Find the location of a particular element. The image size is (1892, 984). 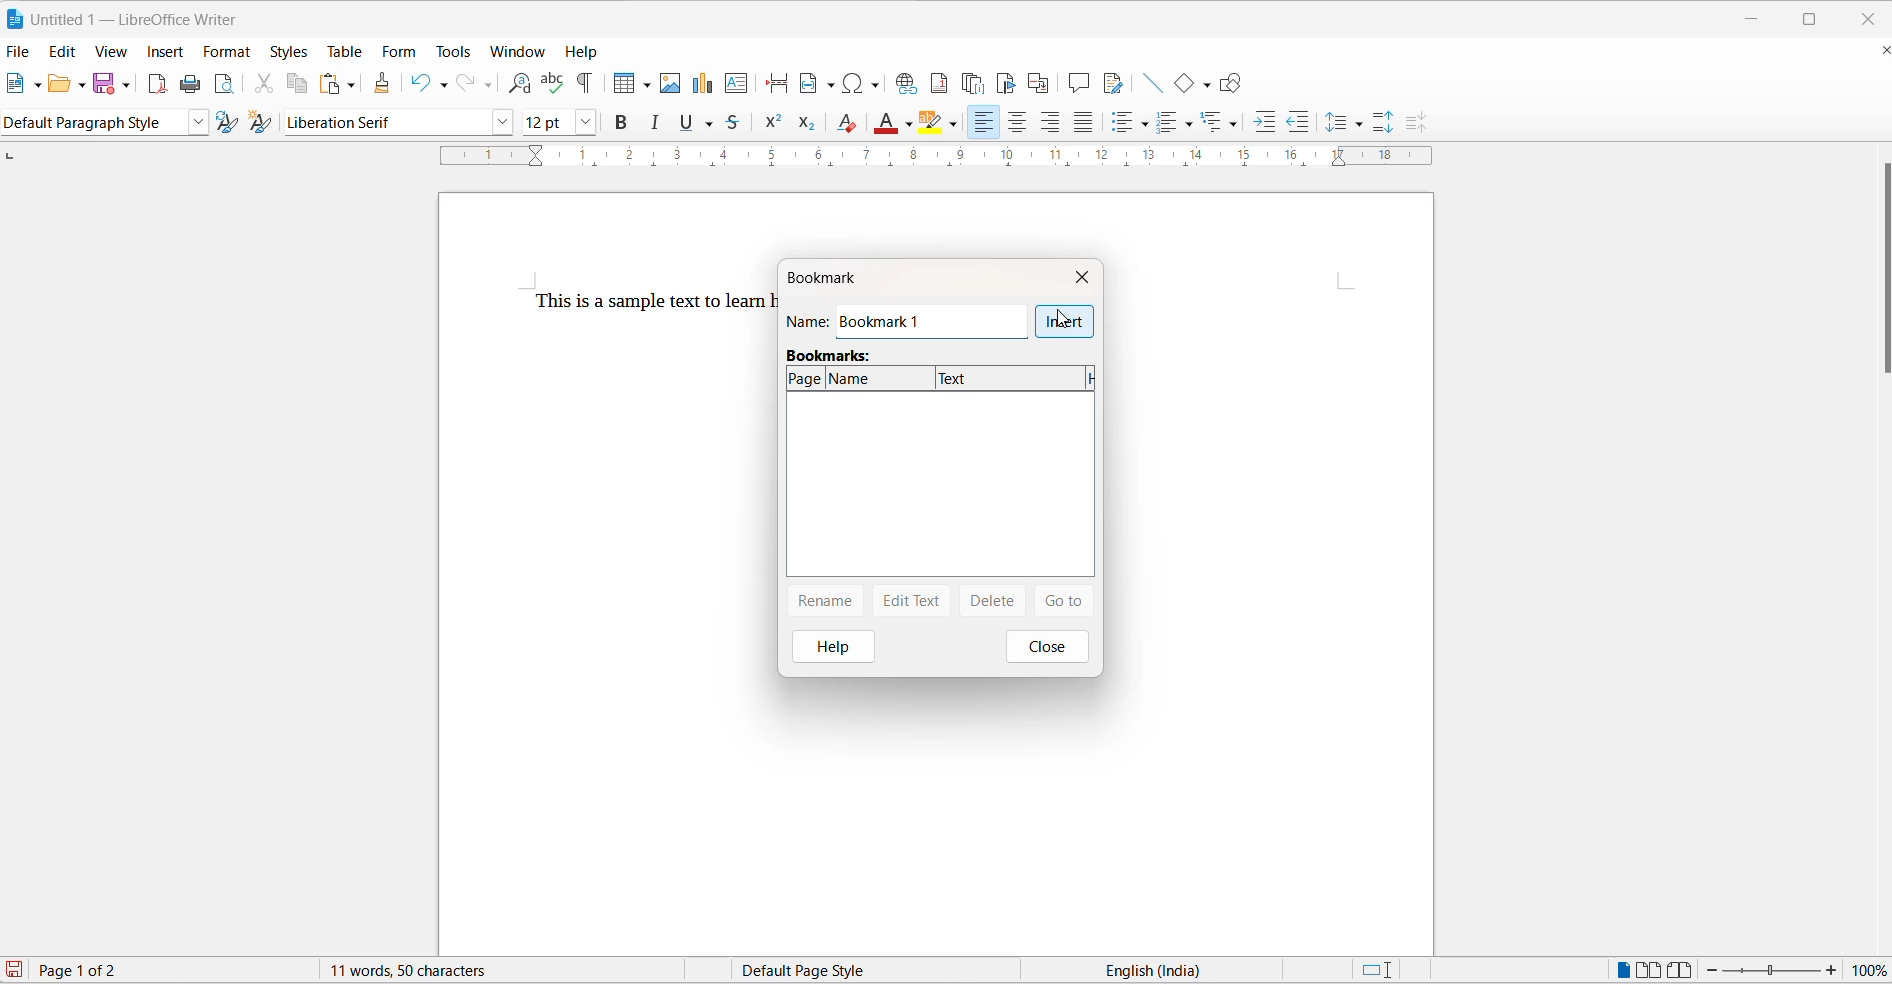

name is located at coordinates (880, 380).